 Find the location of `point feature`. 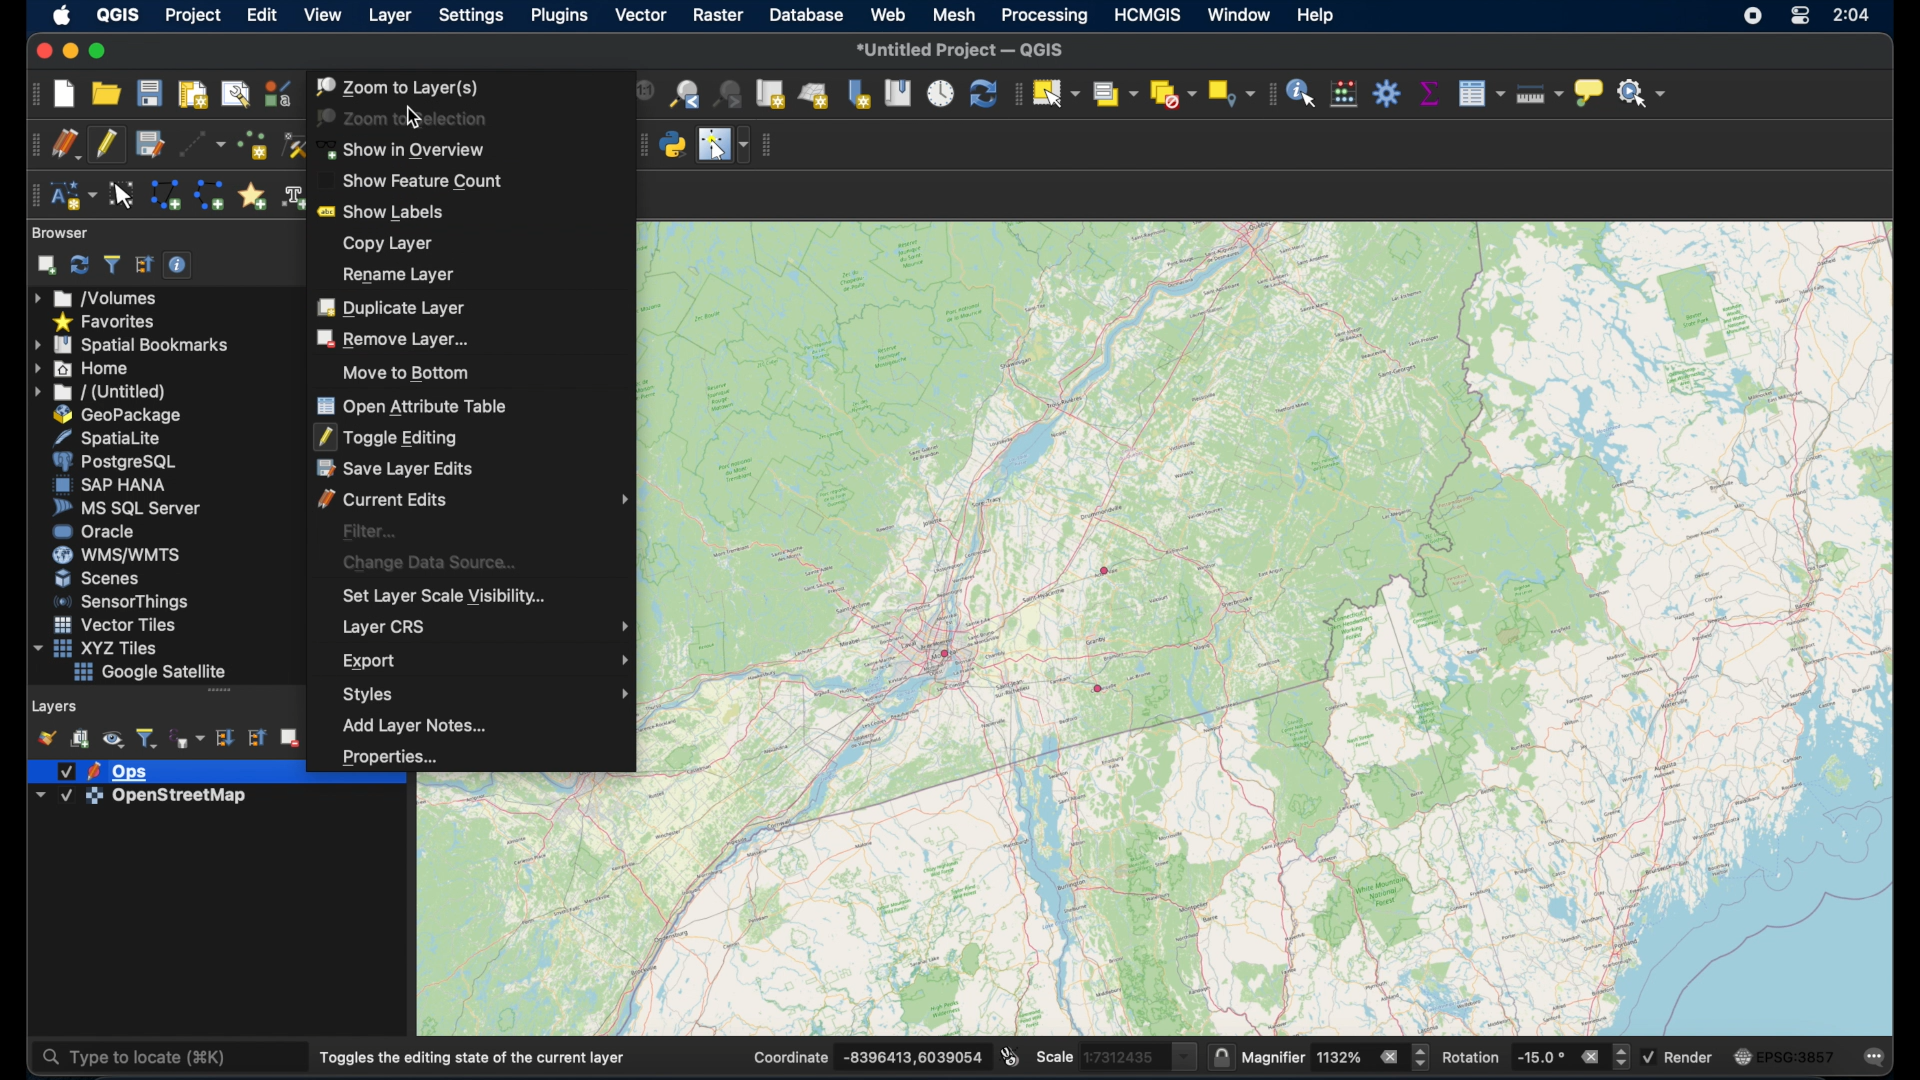

point feature is located at coordinates (1099, 689).